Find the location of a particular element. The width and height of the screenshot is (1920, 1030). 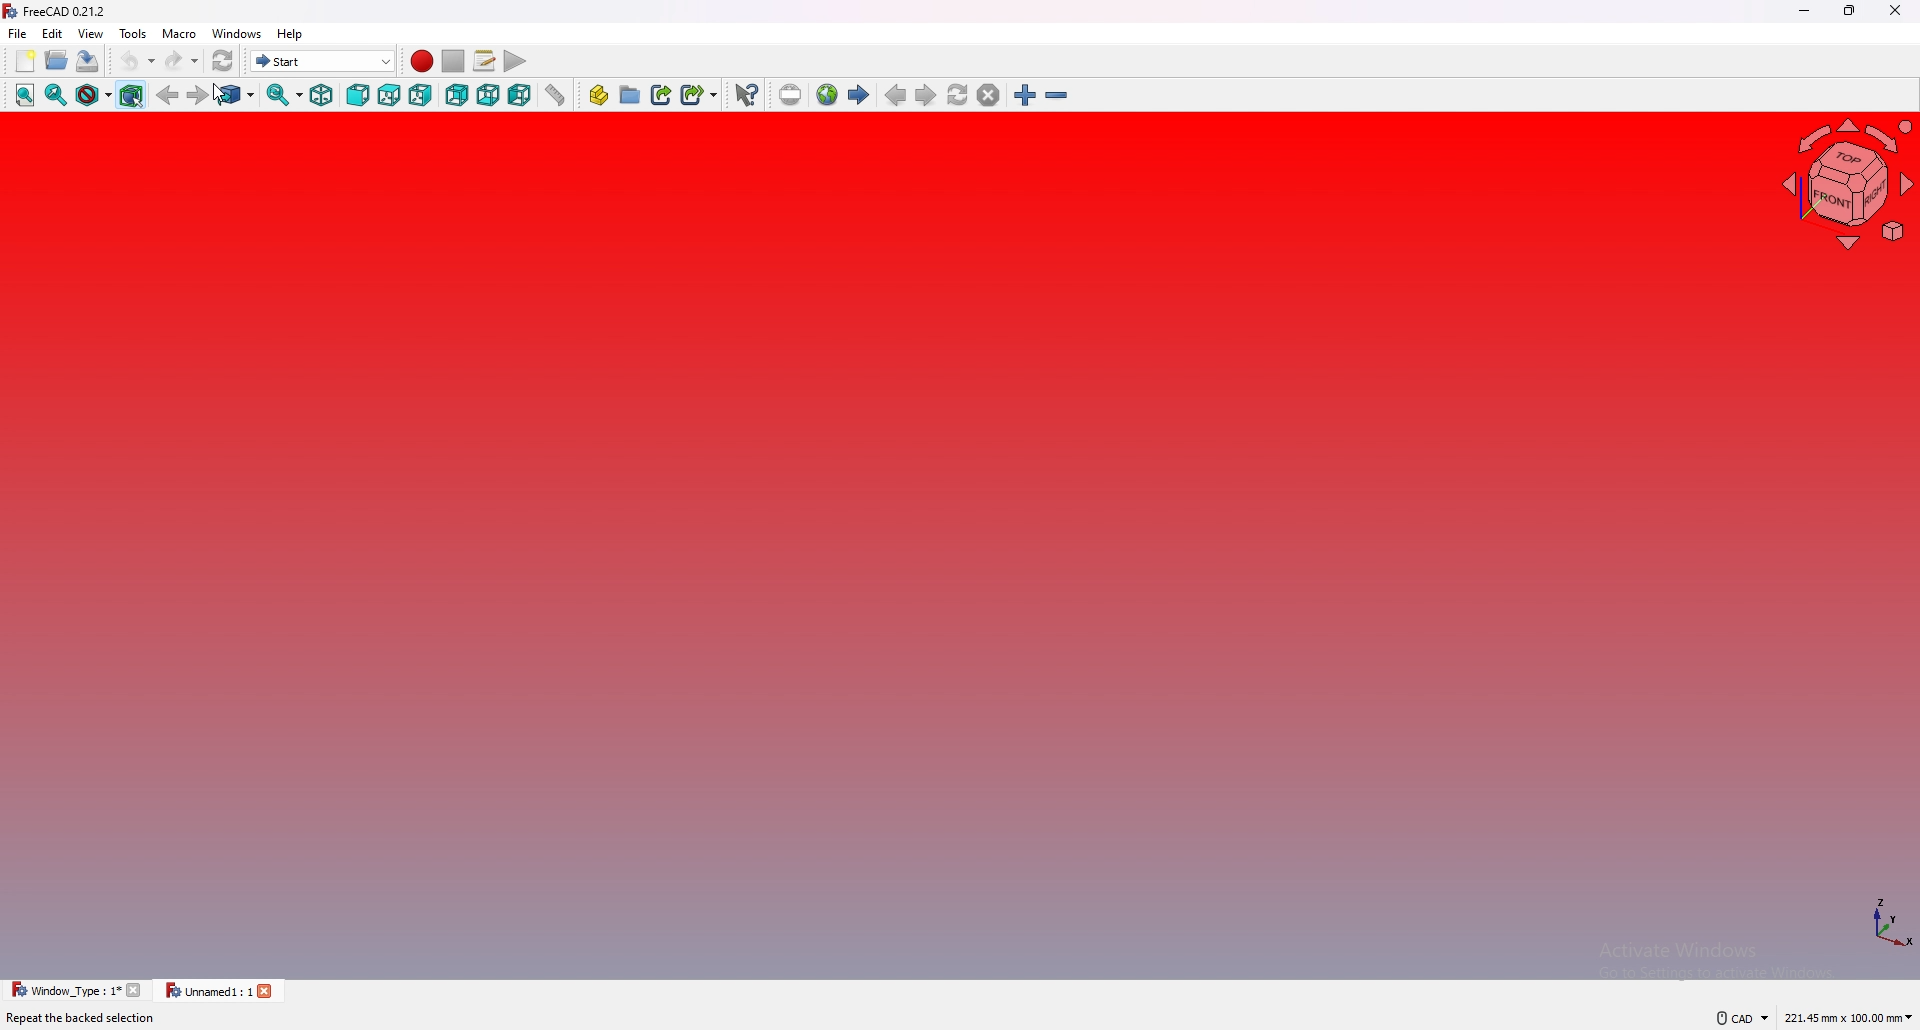

view is located at coordinates (92, 33).